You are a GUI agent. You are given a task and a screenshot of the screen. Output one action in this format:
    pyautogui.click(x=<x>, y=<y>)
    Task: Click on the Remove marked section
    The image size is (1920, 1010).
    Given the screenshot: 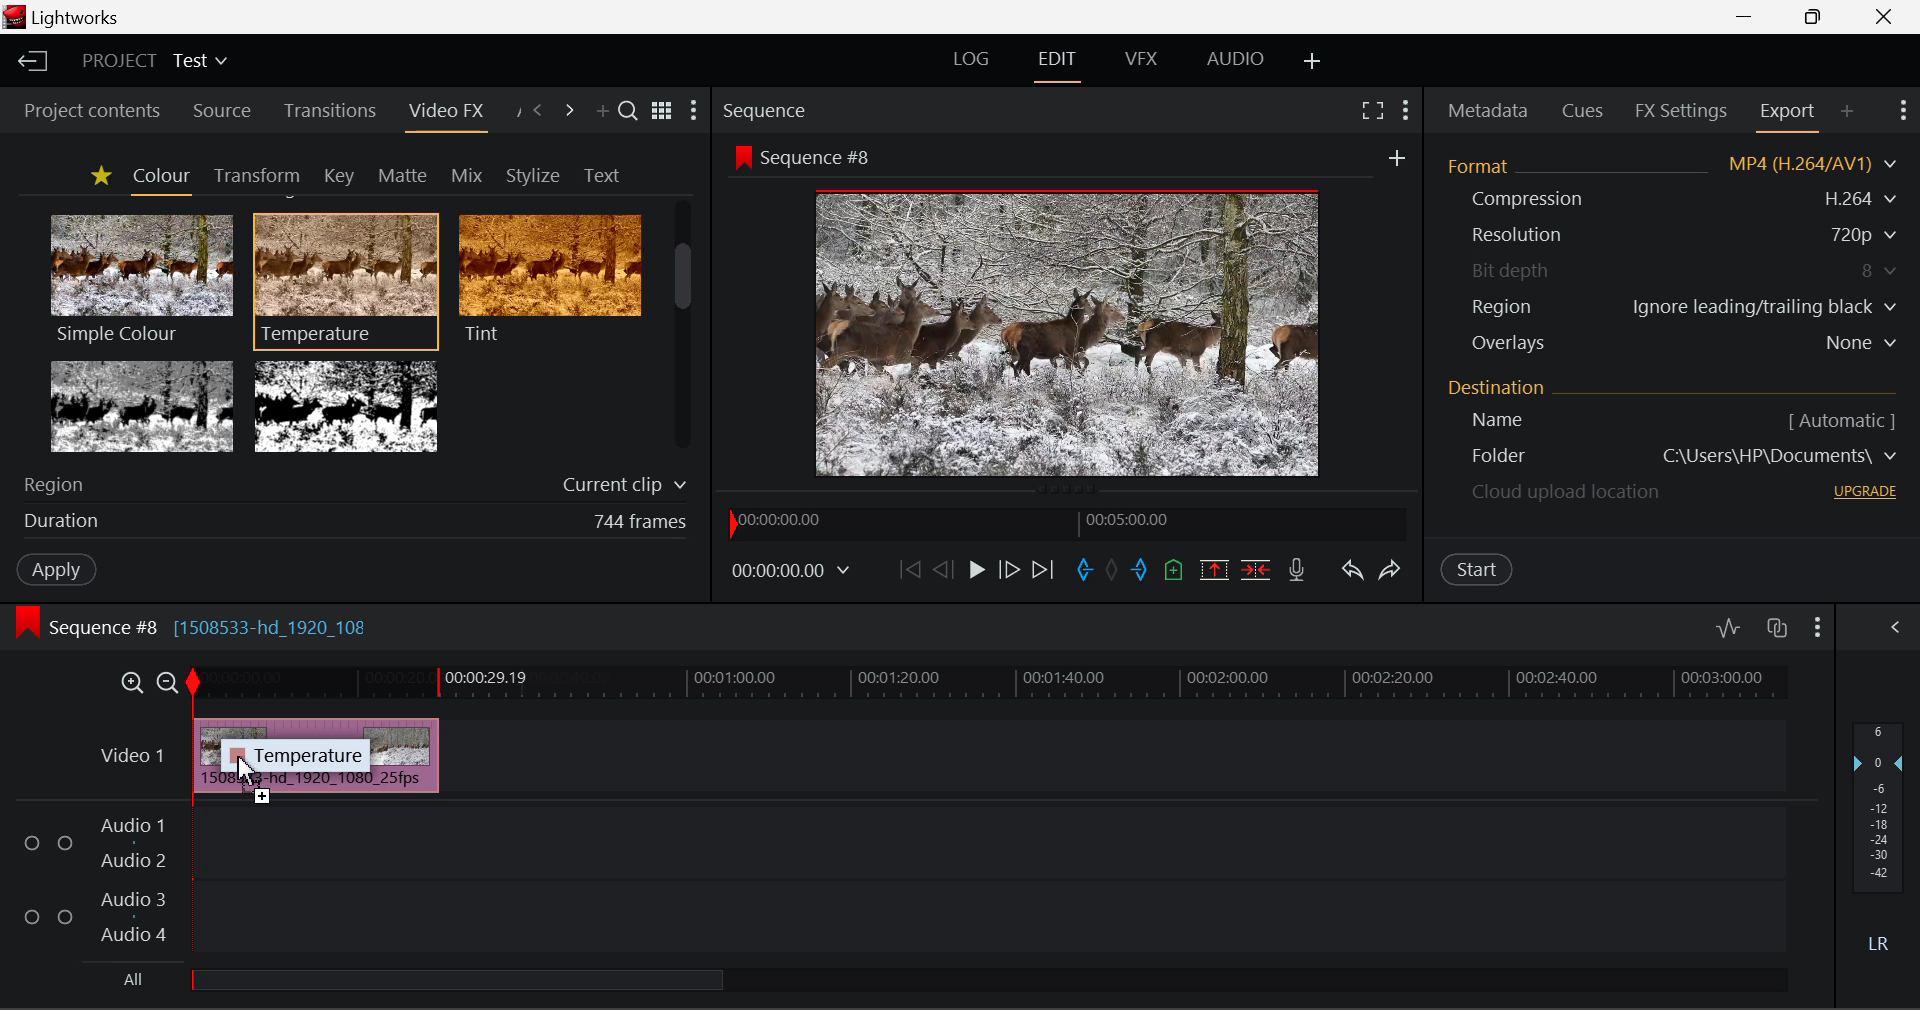 What is the action you would take?
    pyautogui.click(x=1212, y=570)
    